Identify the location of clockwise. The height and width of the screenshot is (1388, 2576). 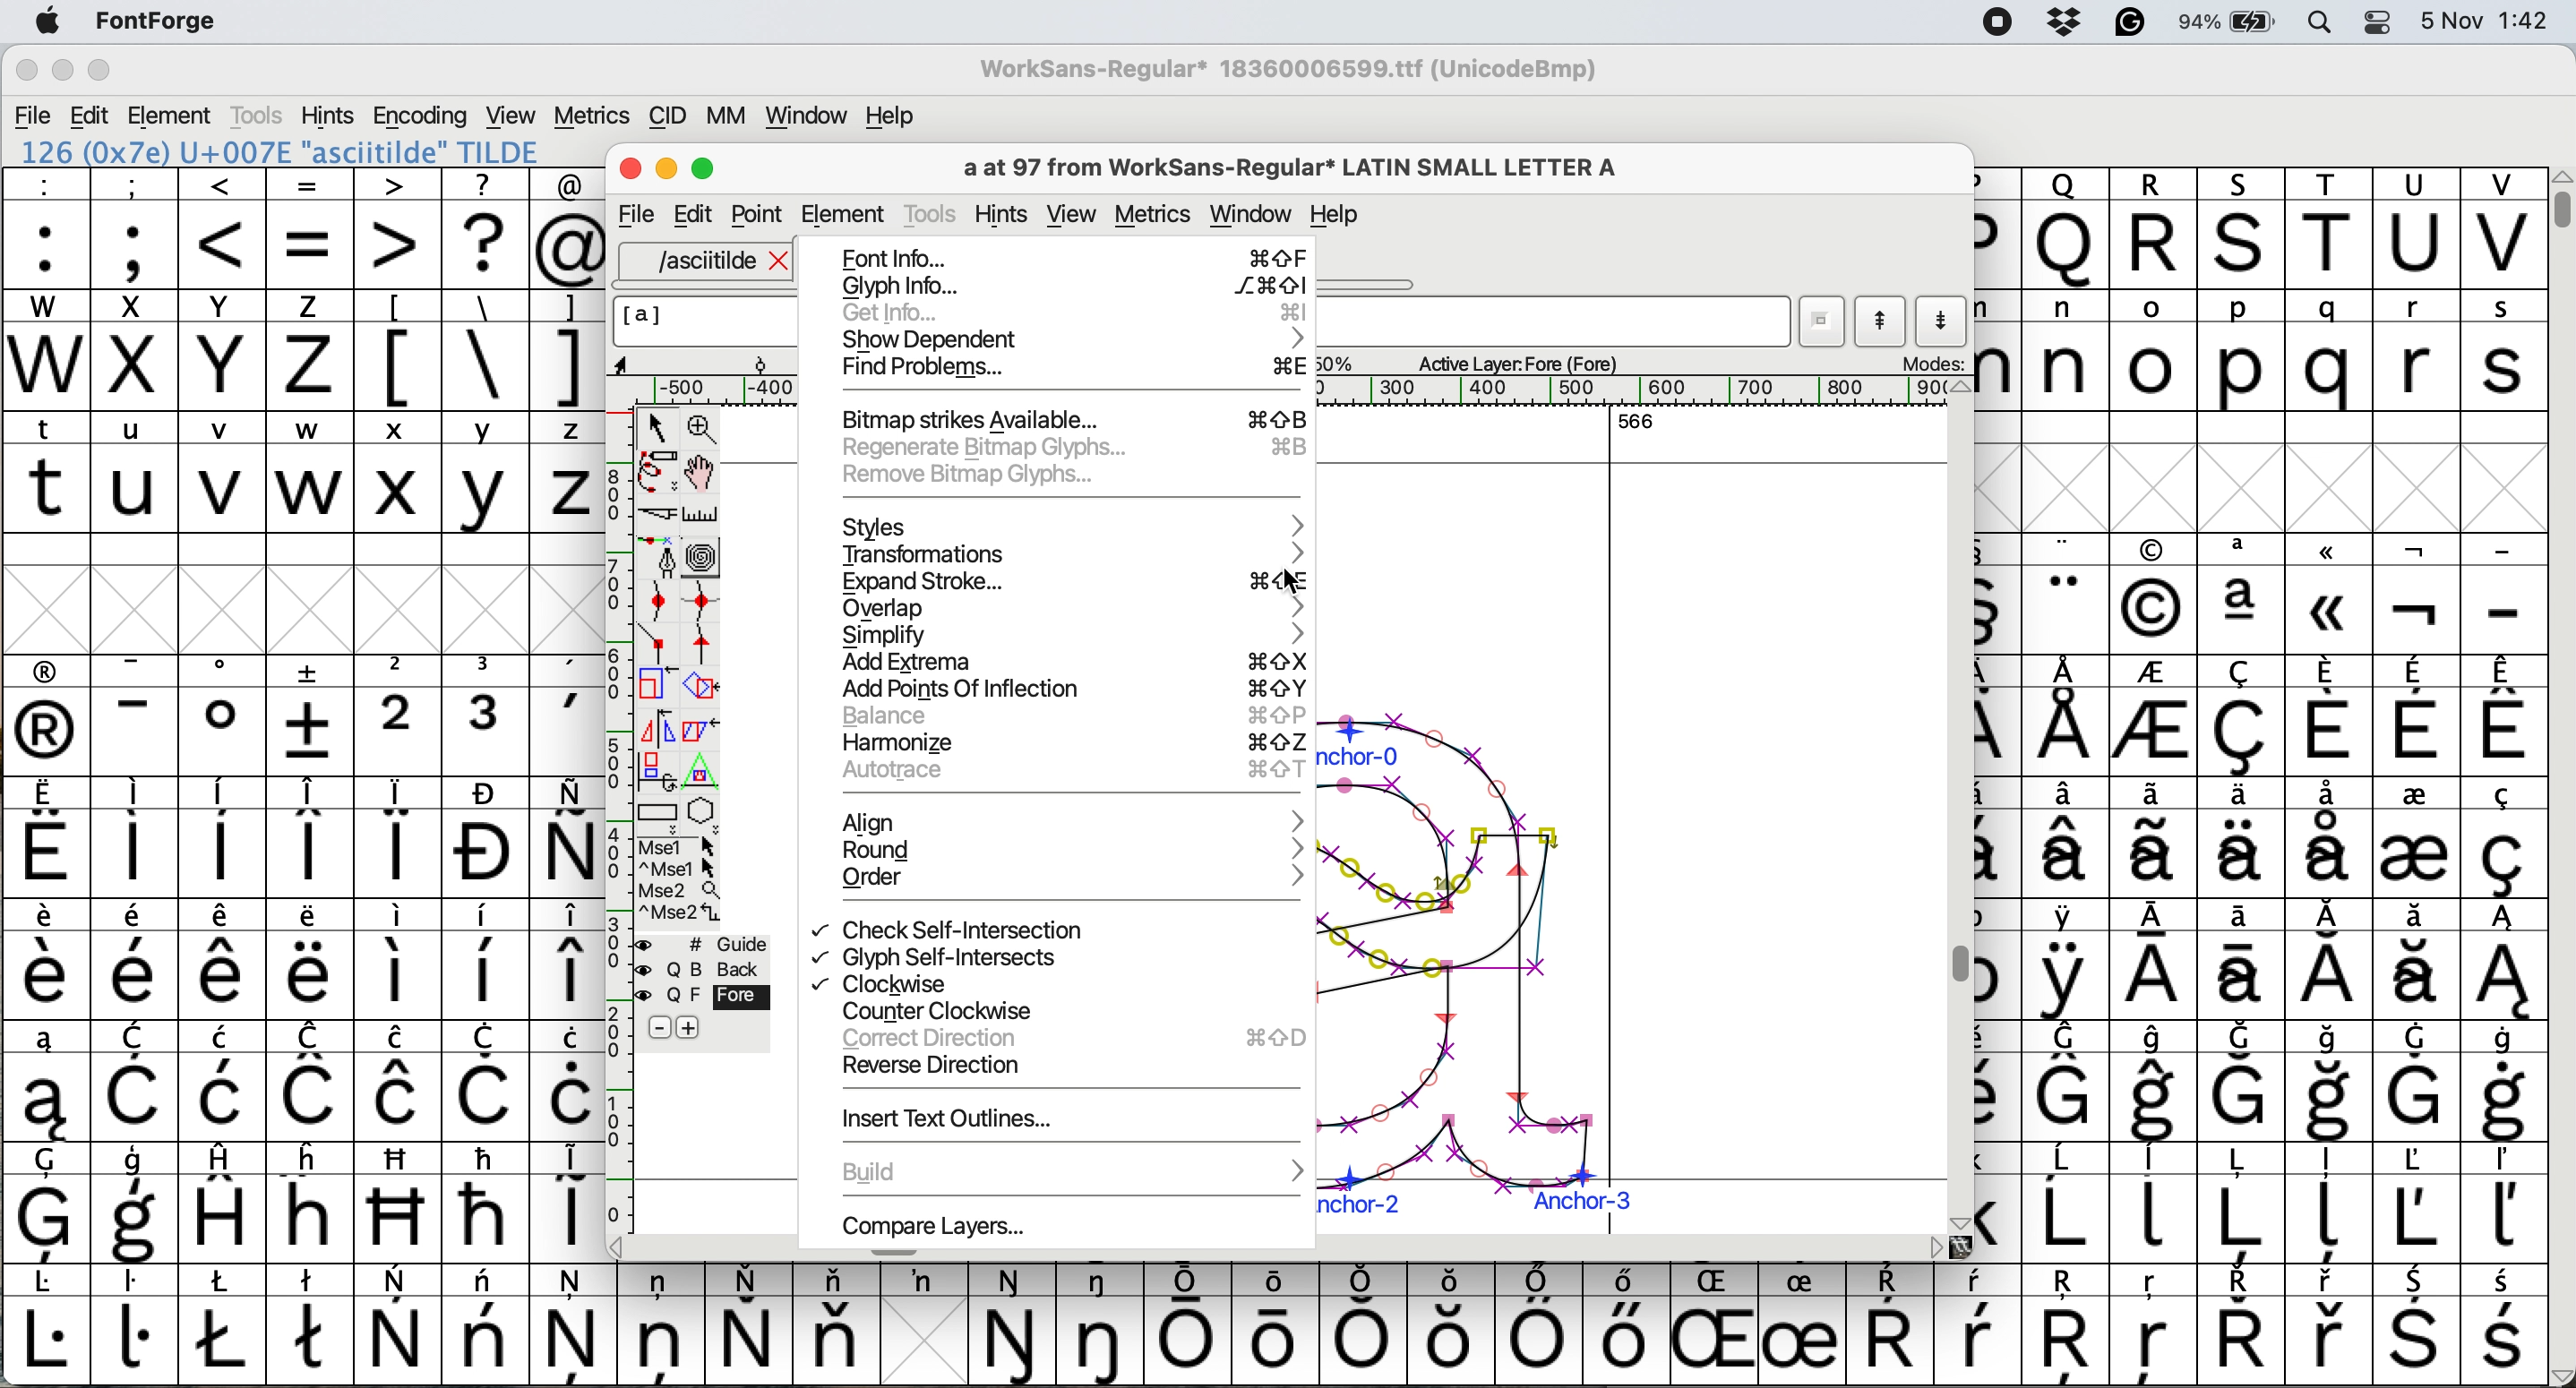
(884, 984).